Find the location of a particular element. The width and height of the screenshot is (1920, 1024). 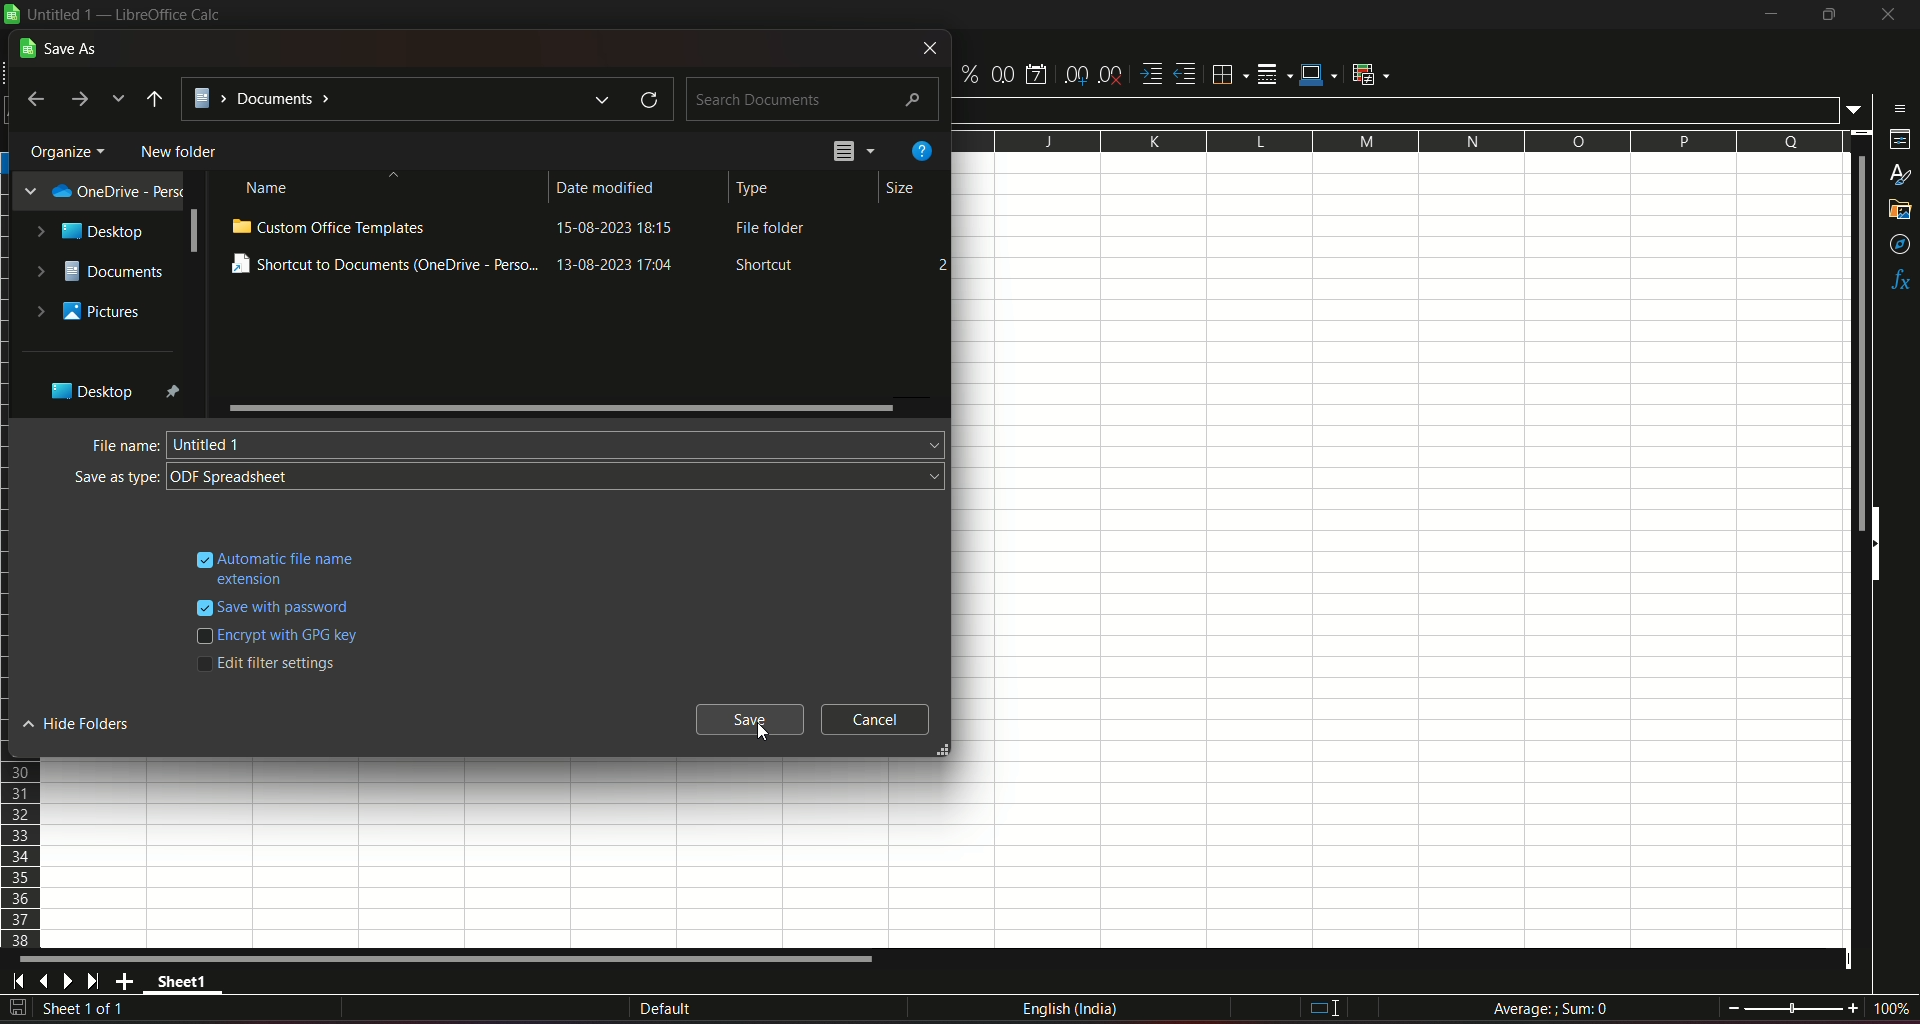

edit filter settings is located at coordinates (281, 663).